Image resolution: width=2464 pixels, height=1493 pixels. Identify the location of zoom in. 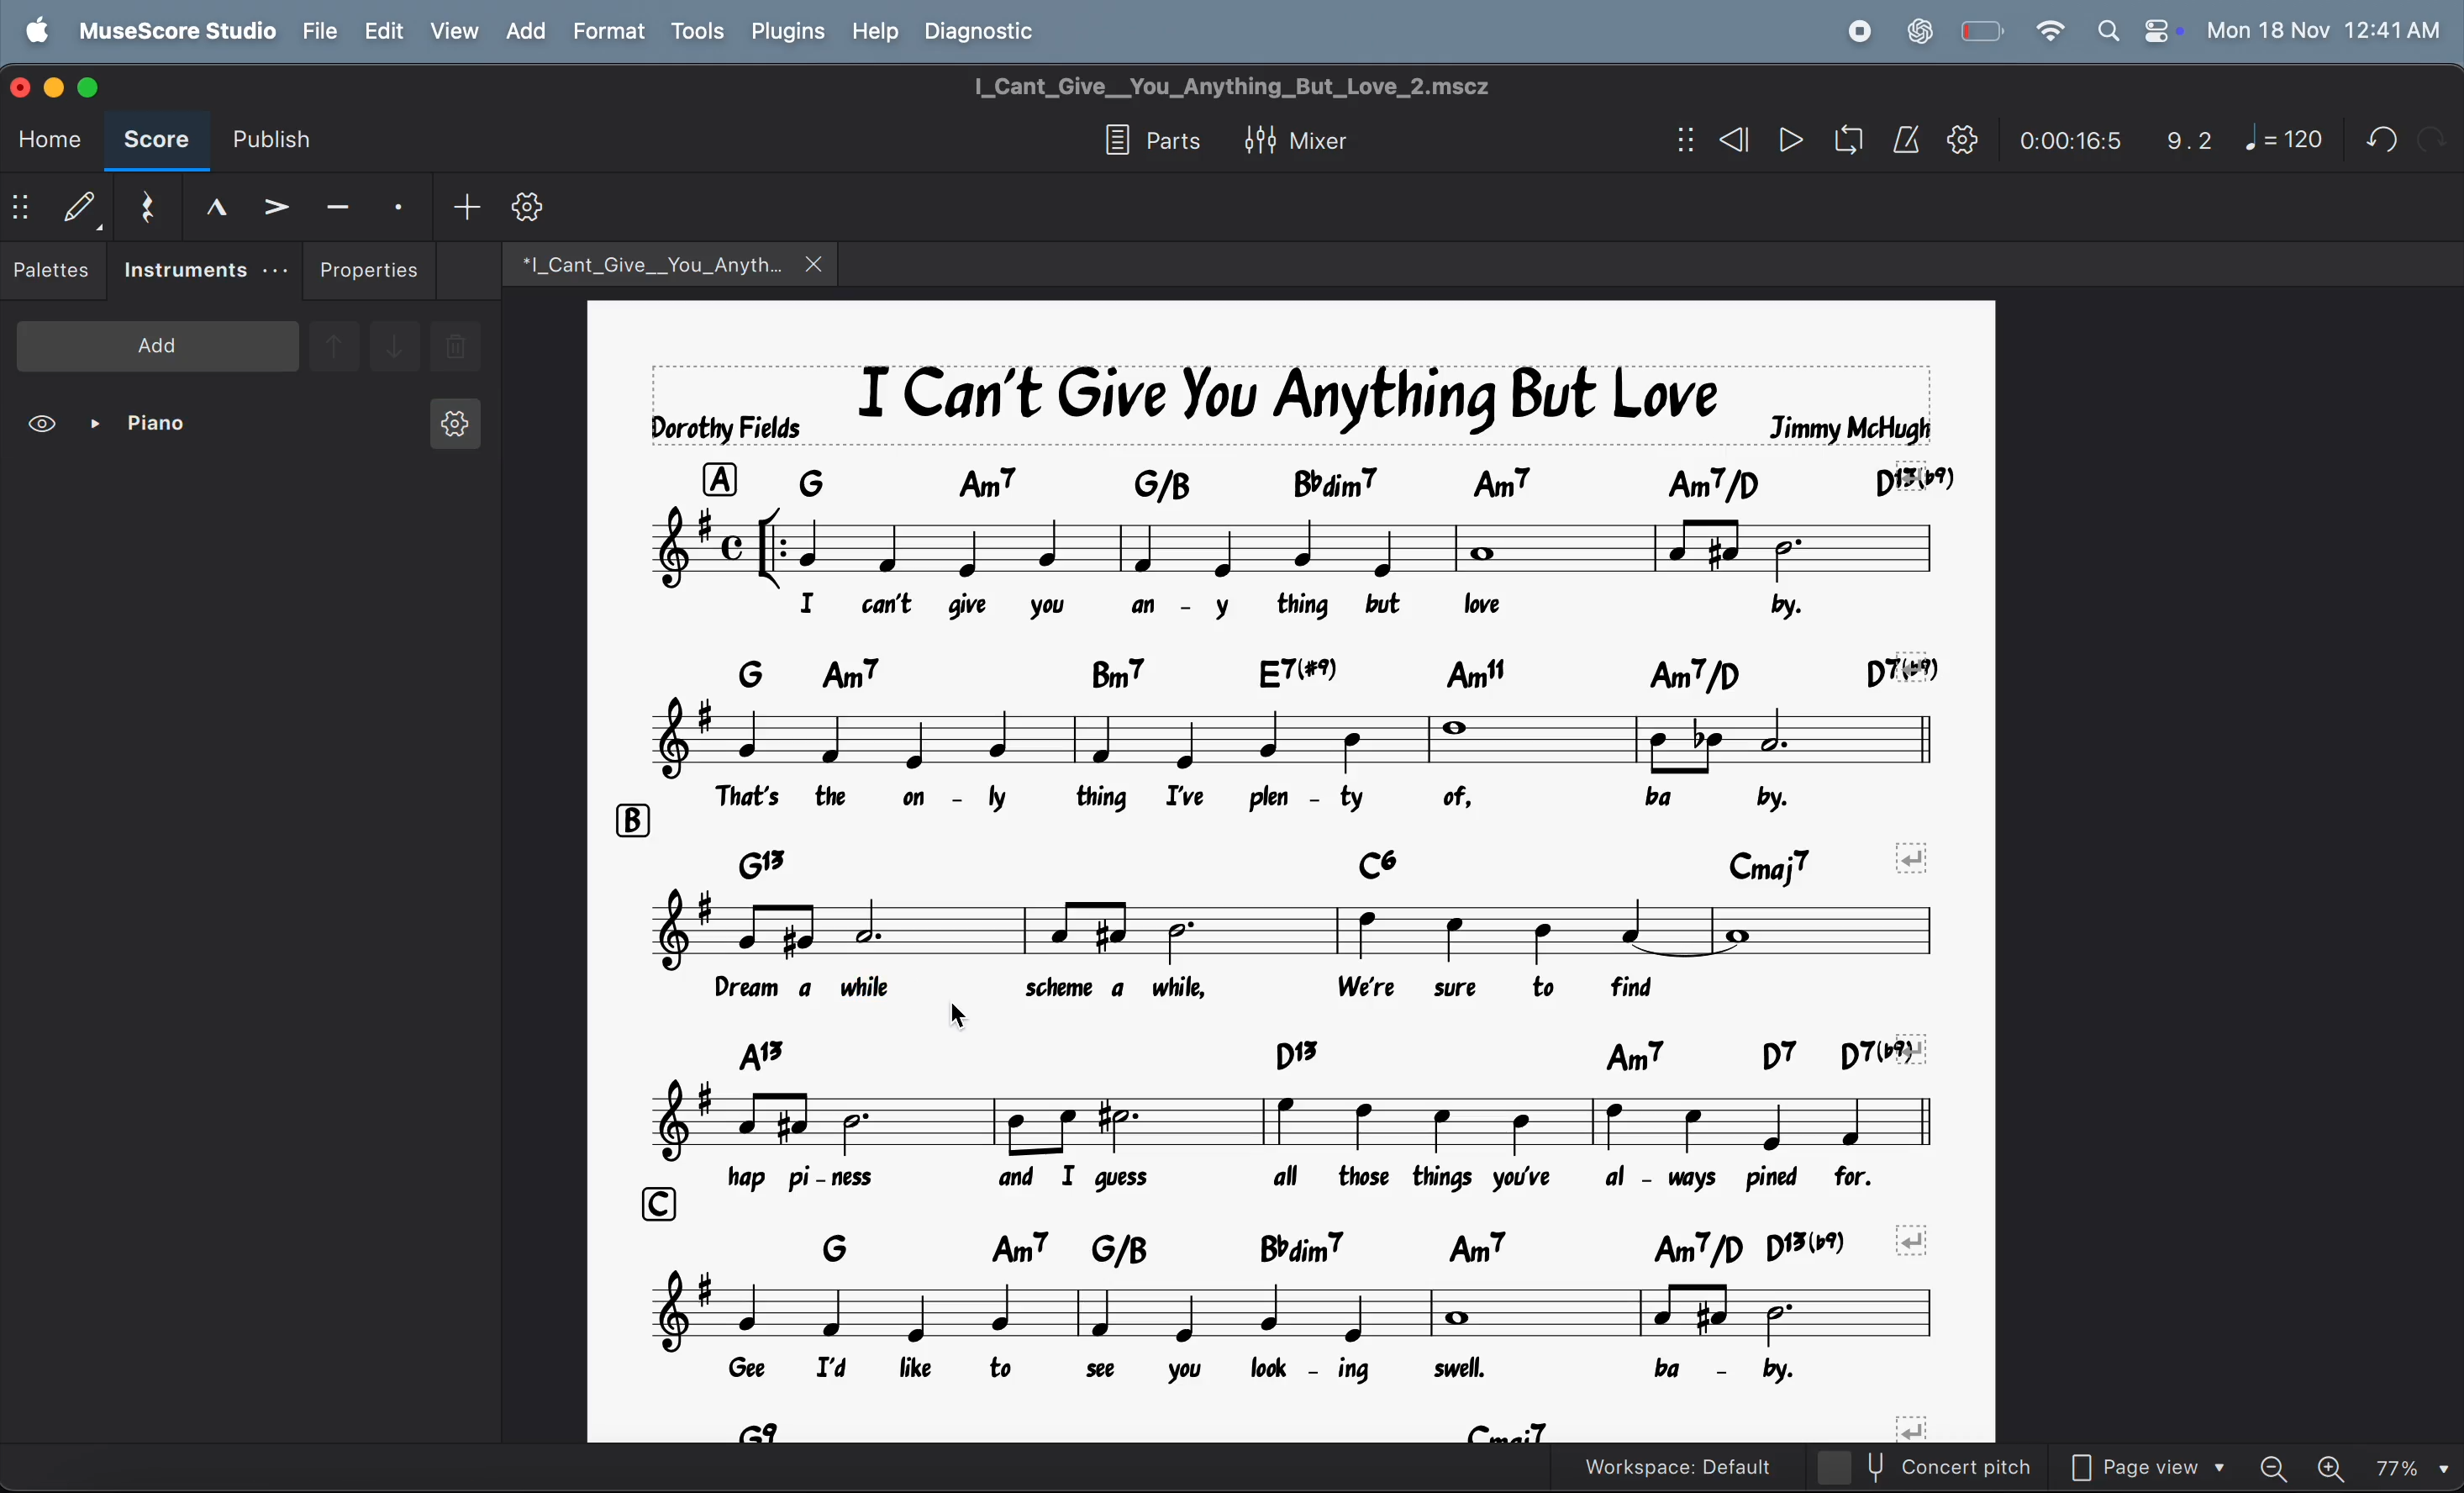
(2337, 1467).